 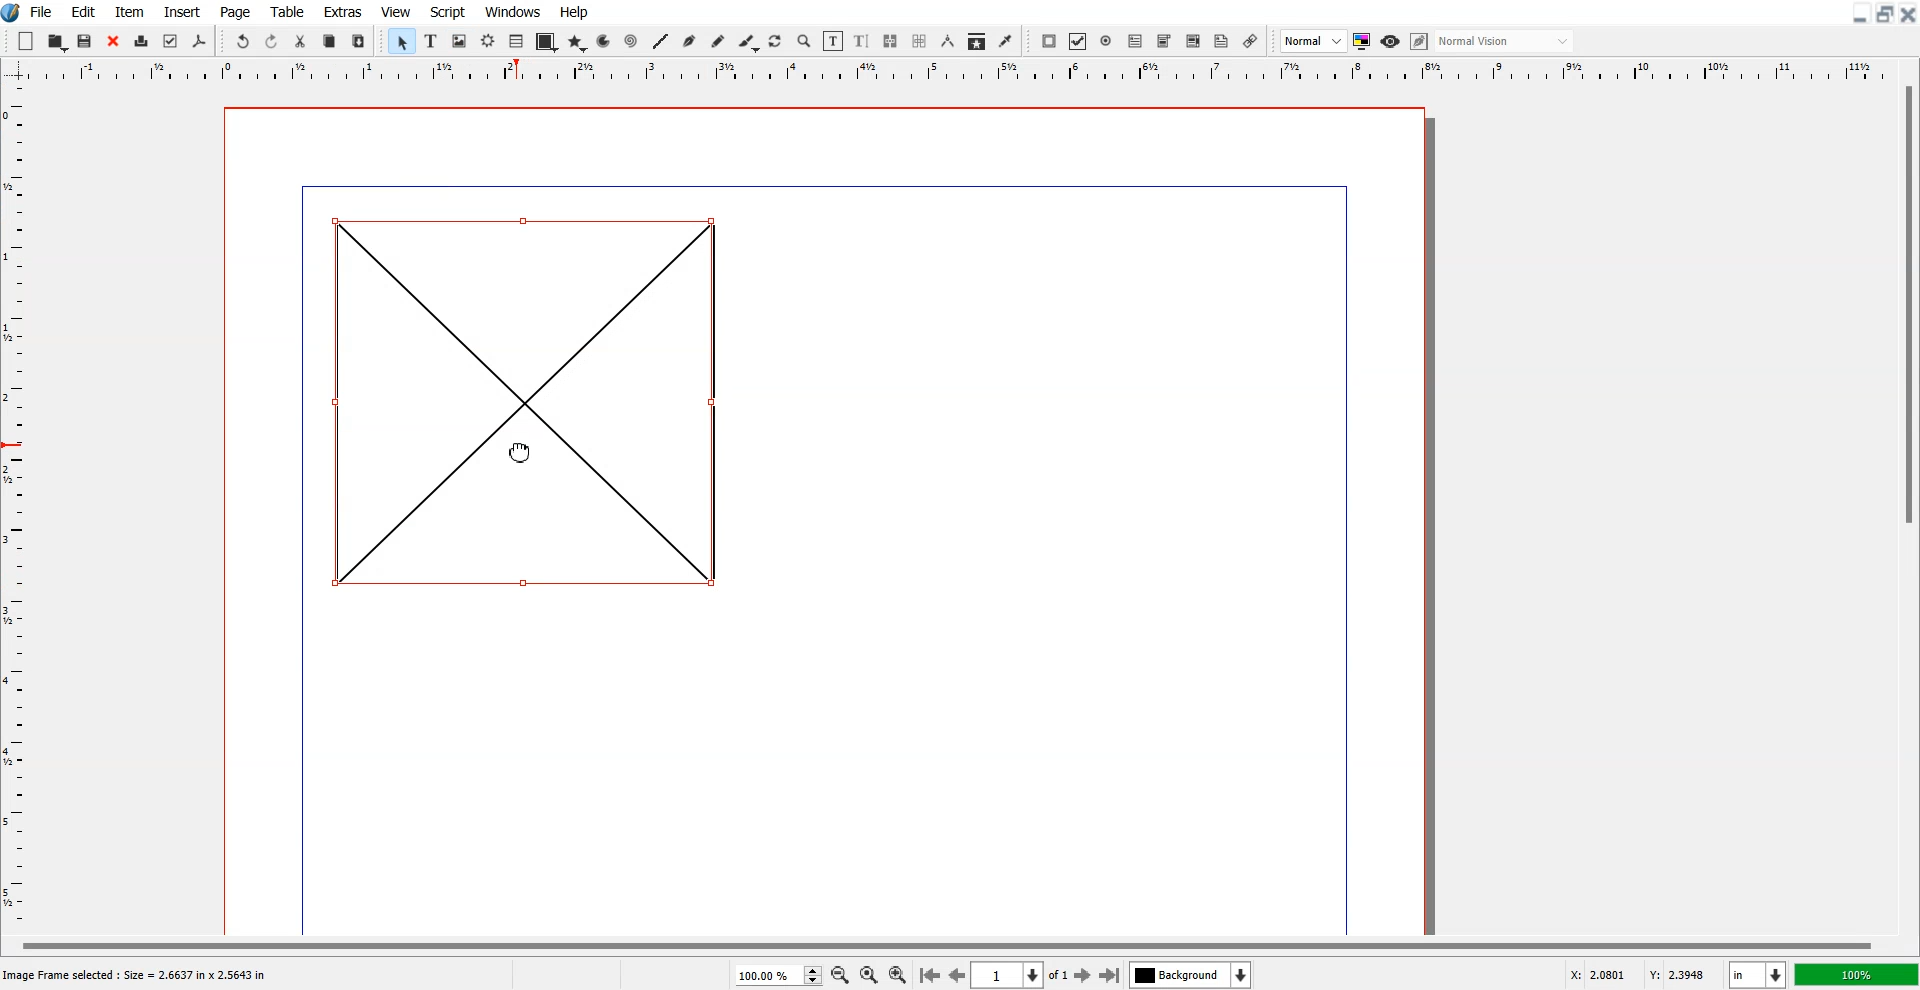 I want to click on Horizontal scroll bar, so click(x=942, y=943).